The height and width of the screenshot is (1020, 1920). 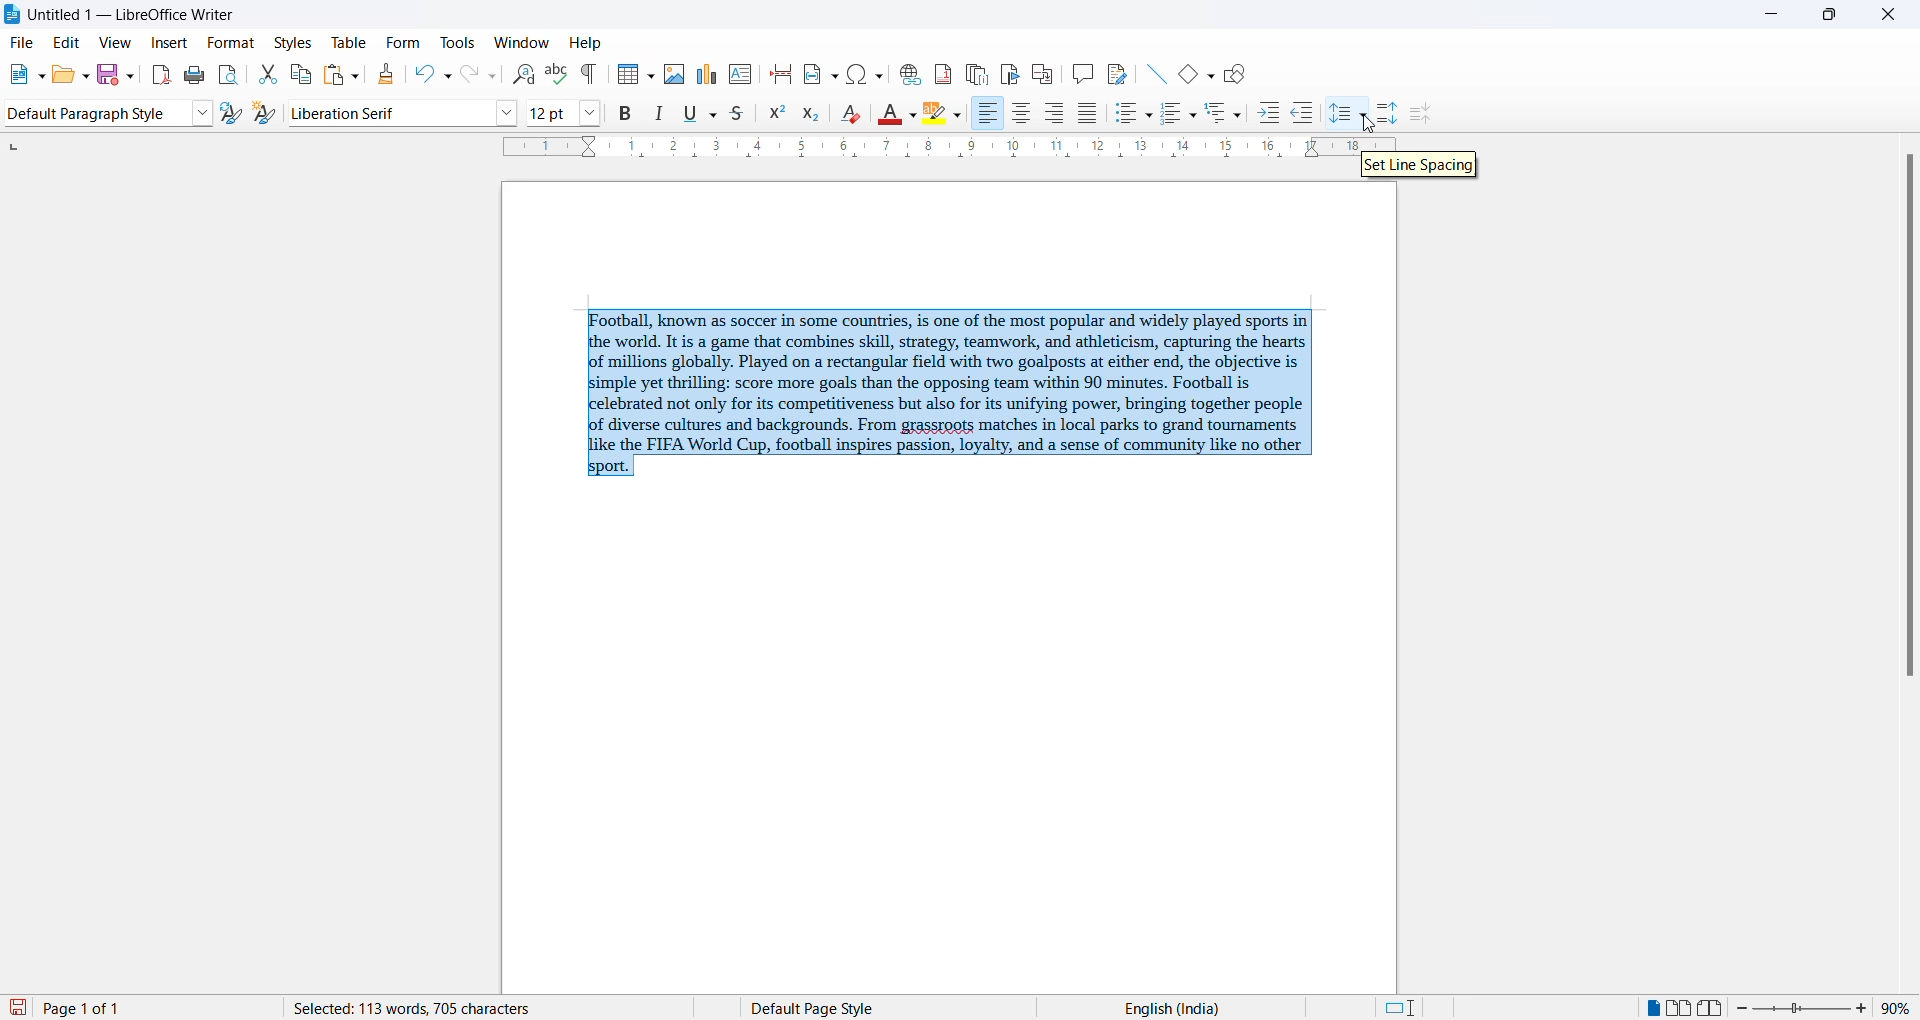 I want to click on export as pdf, so click(x=158, y=75).